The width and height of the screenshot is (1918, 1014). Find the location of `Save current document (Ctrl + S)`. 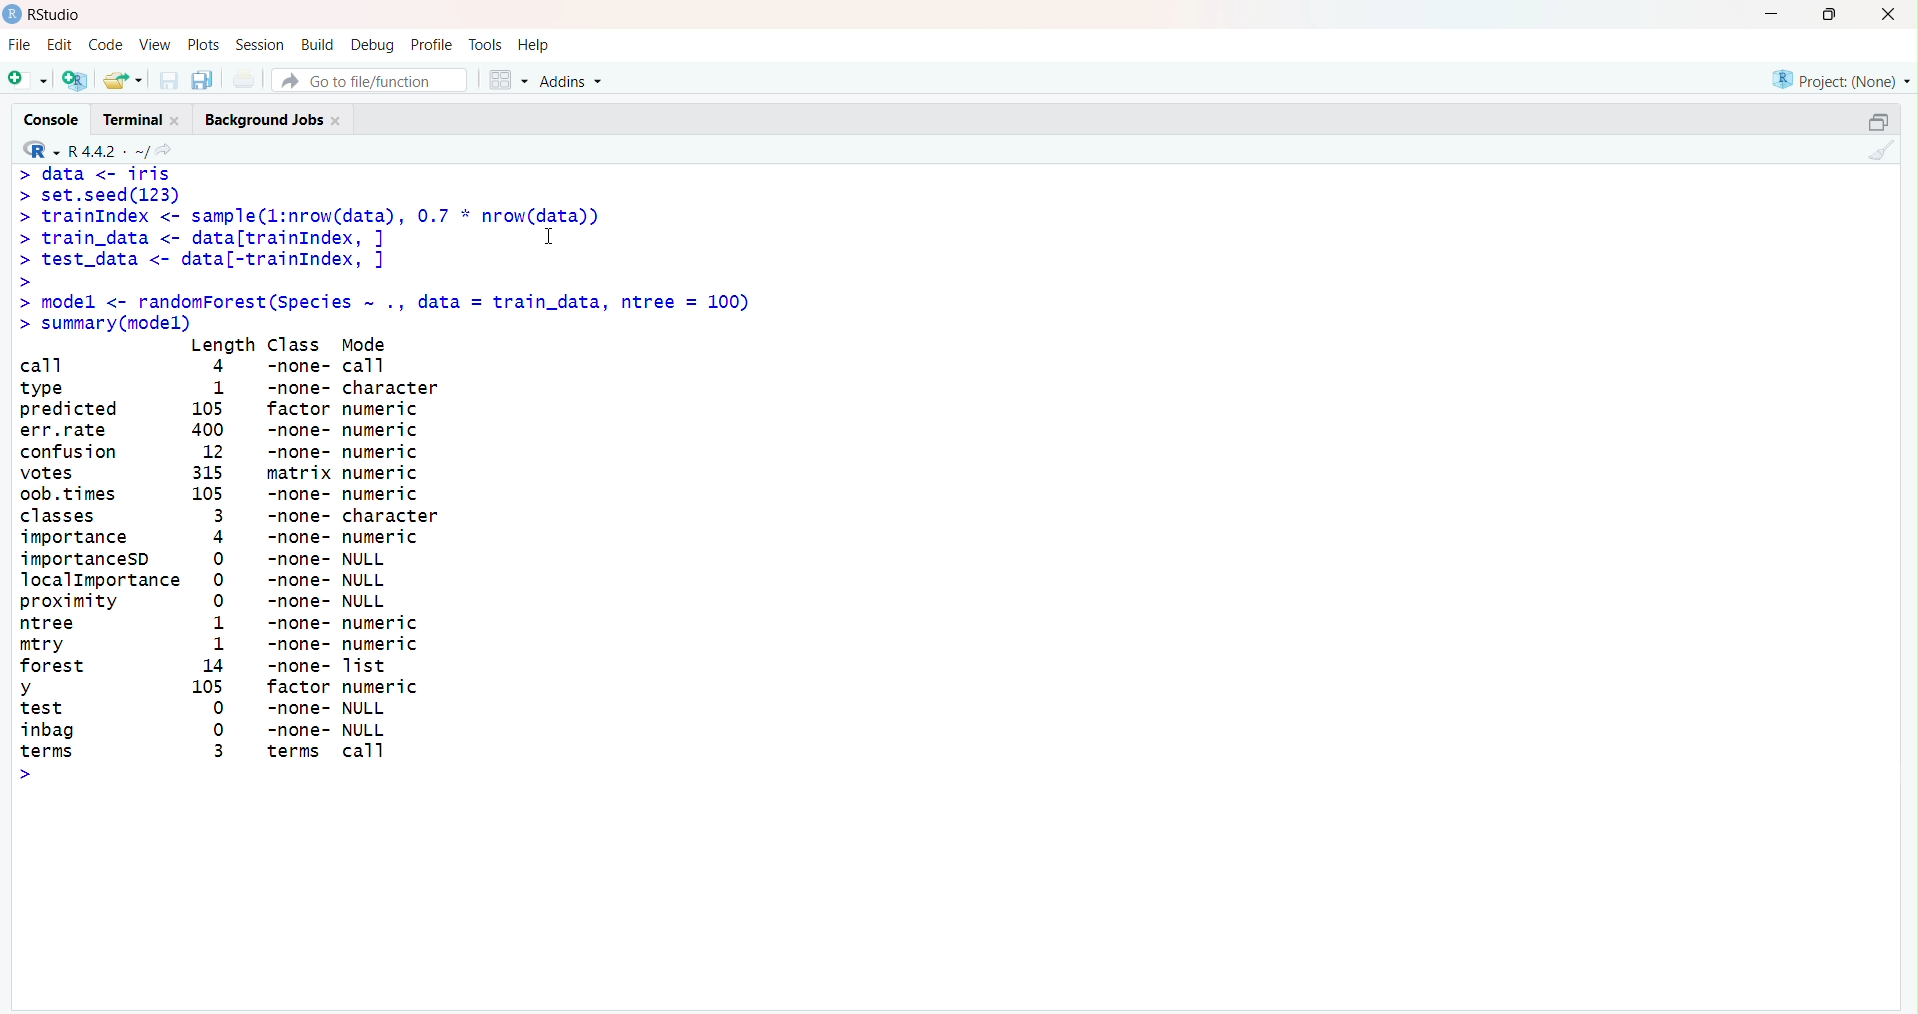

Save current document (Ctrl + S) is located at coordinates (167, 81).